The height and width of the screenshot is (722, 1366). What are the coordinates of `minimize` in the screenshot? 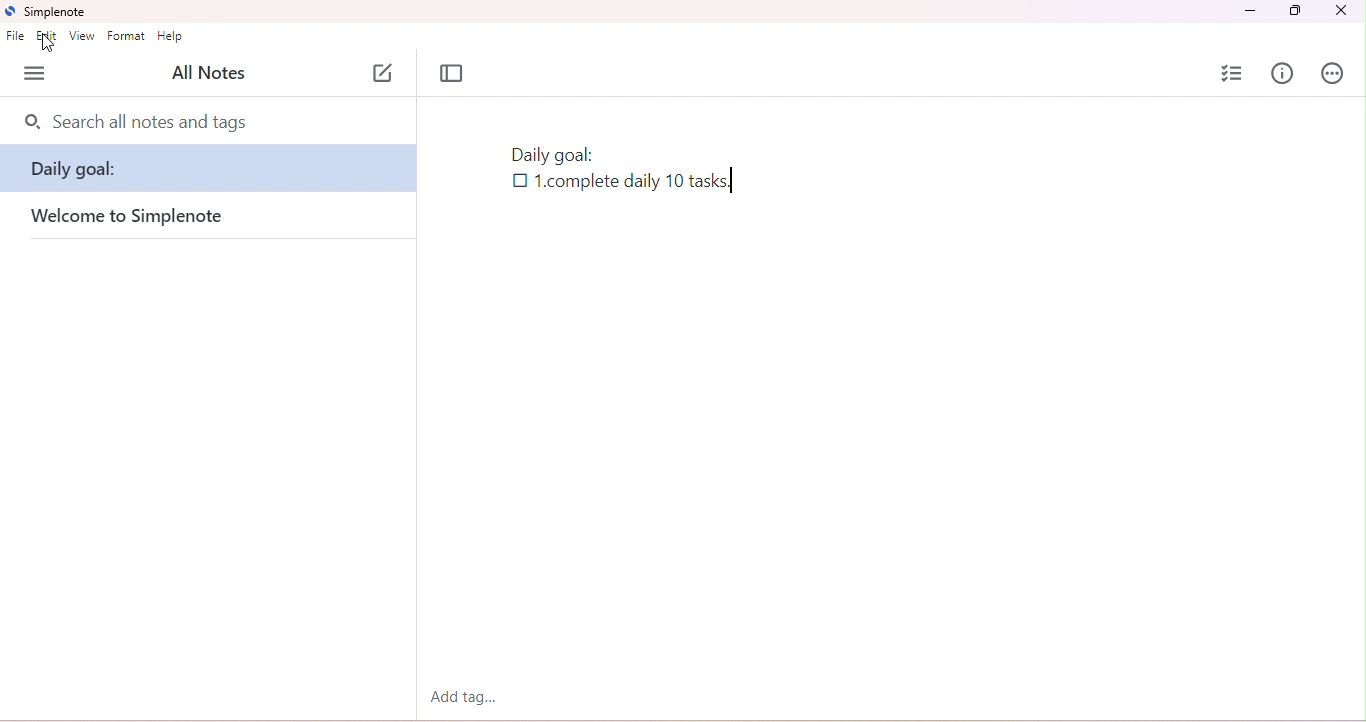 It's located at (1249, 11).